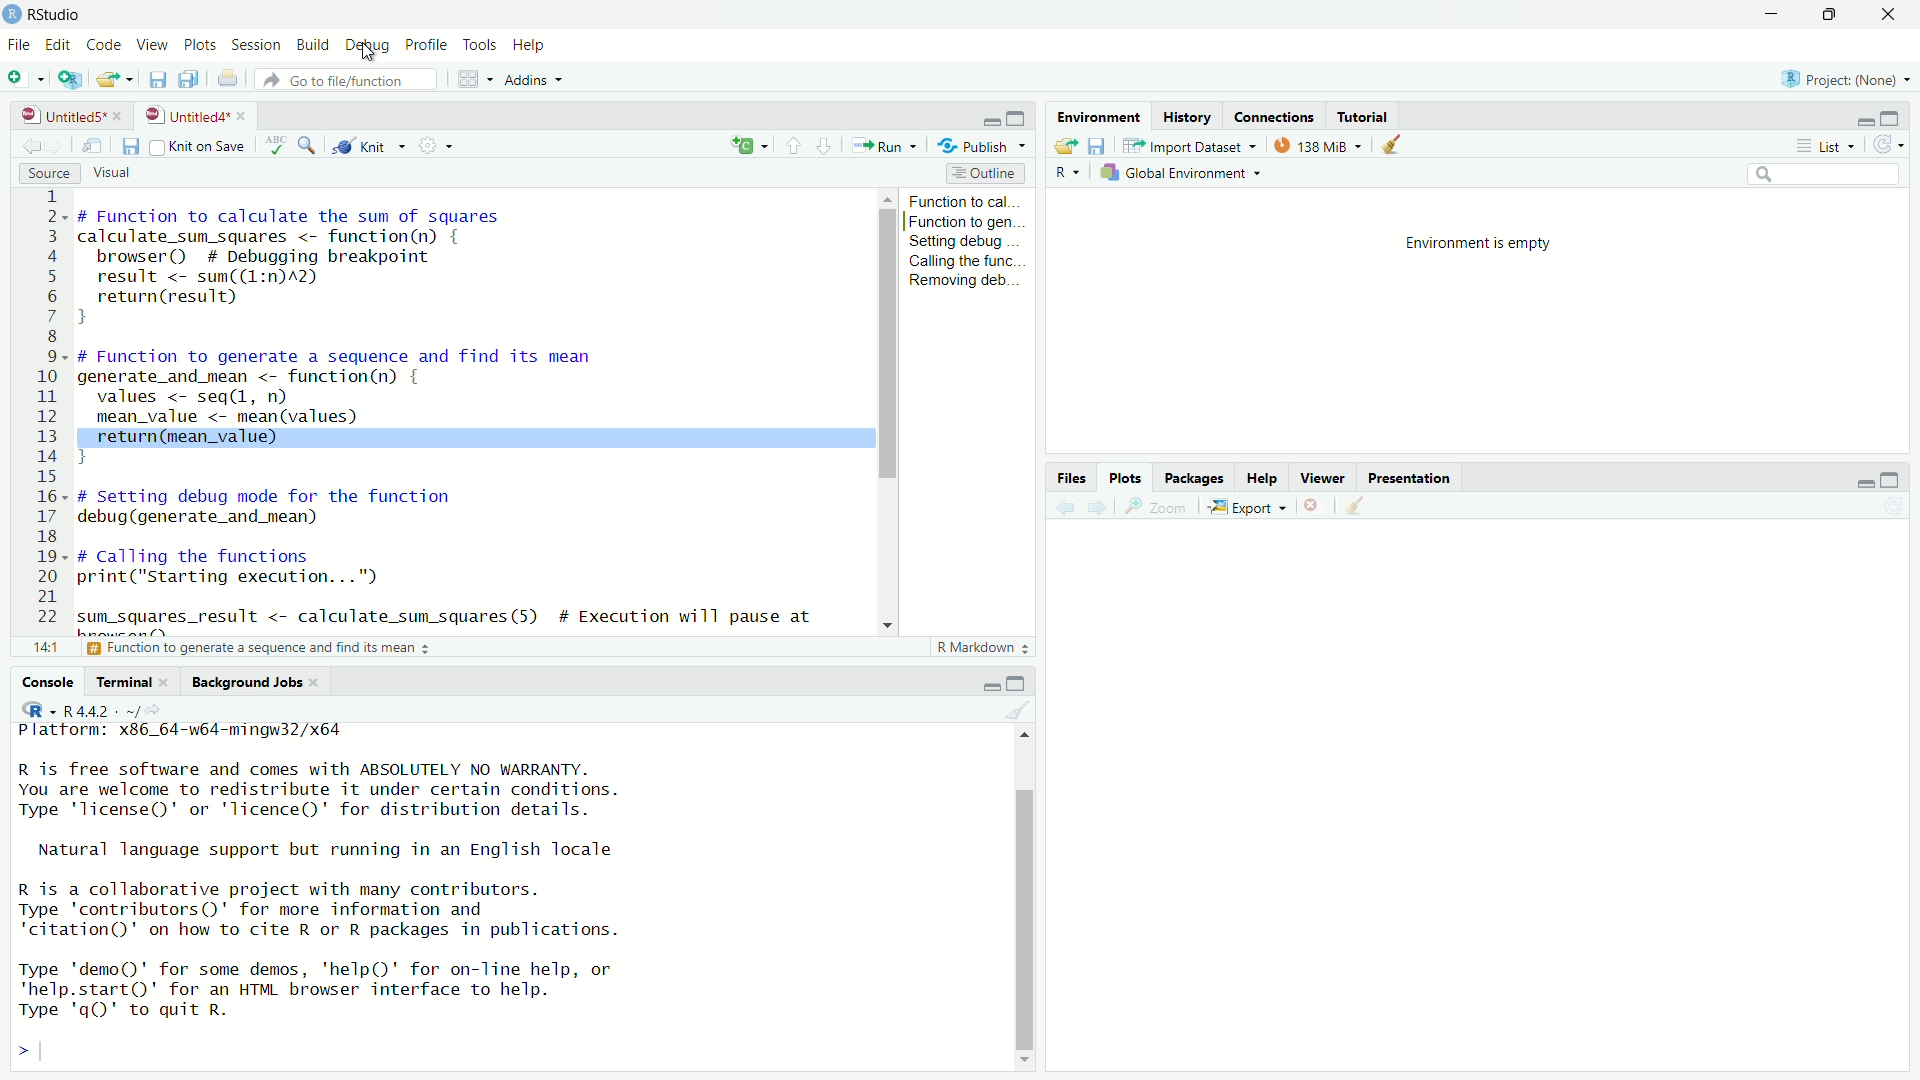 The width and height of the screenshot is (1920, 1080). What do you see at coordinates (1196, 147) in the screenshot?
I see `import dataset` at bounding box center [1196, 147].